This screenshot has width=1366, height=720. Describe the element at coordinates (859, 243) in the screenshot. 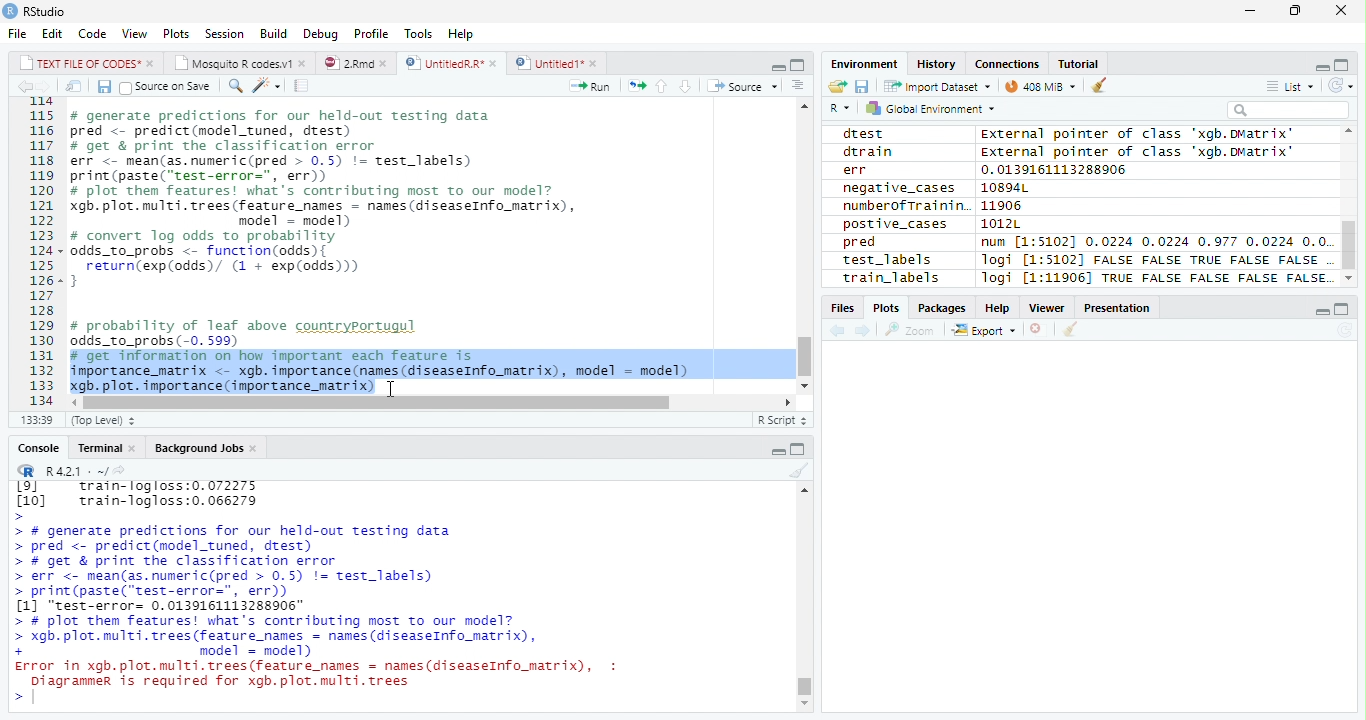

I see `pred` at that location.